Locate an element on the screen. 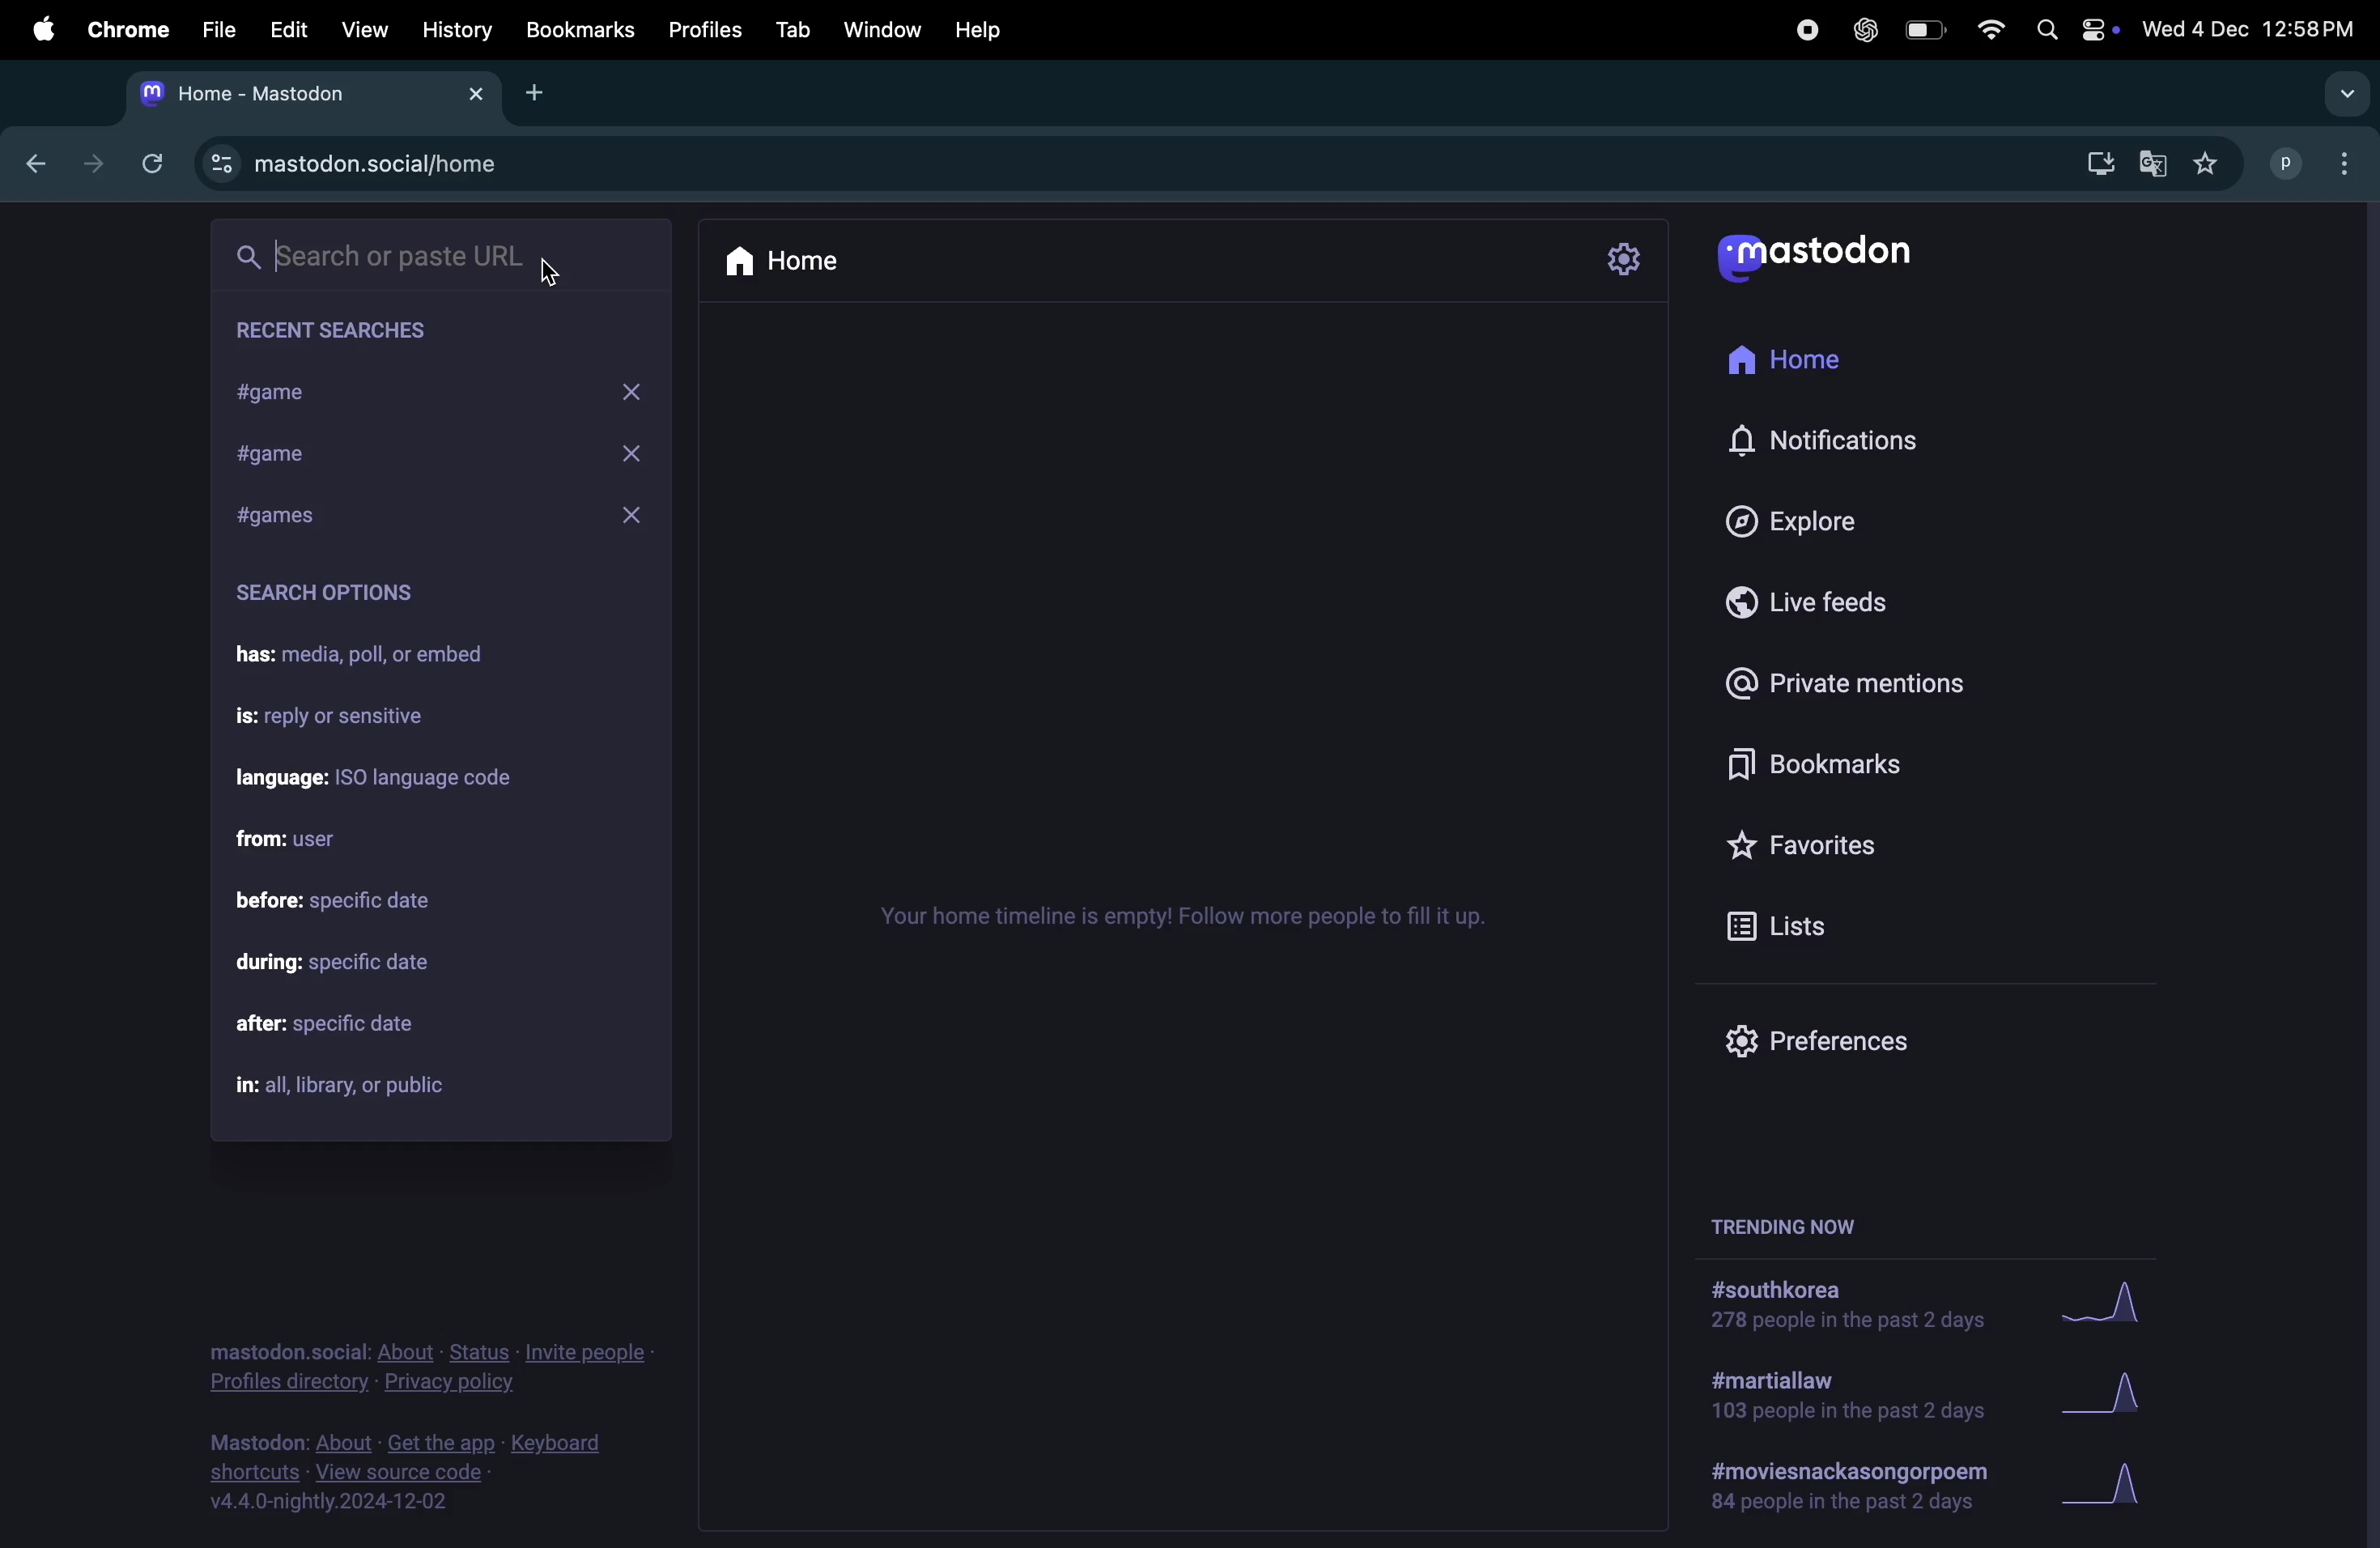  Chrome is located at coordinates (125, 28).